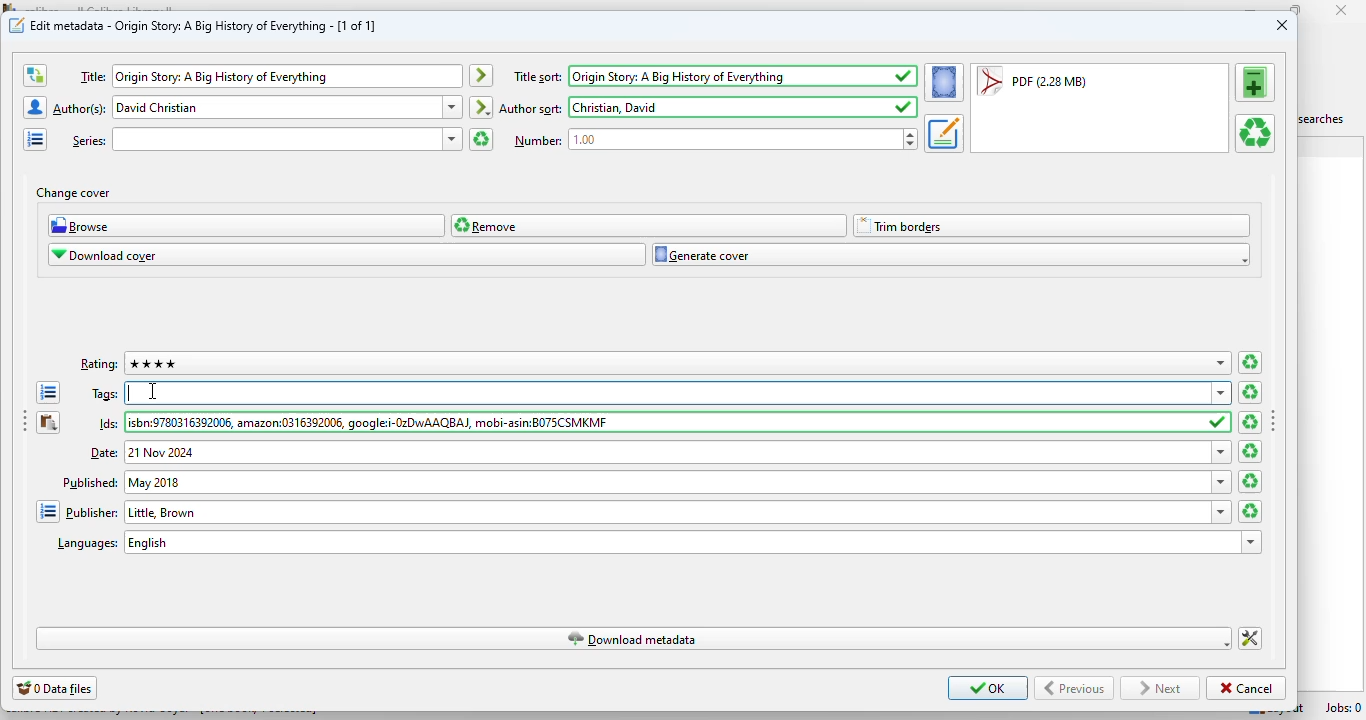 This screenshot has height=720, width=1366. What do you see at coordinates (105, 454) in the screenshot?
I see `text` at bounding box center [105, 454].